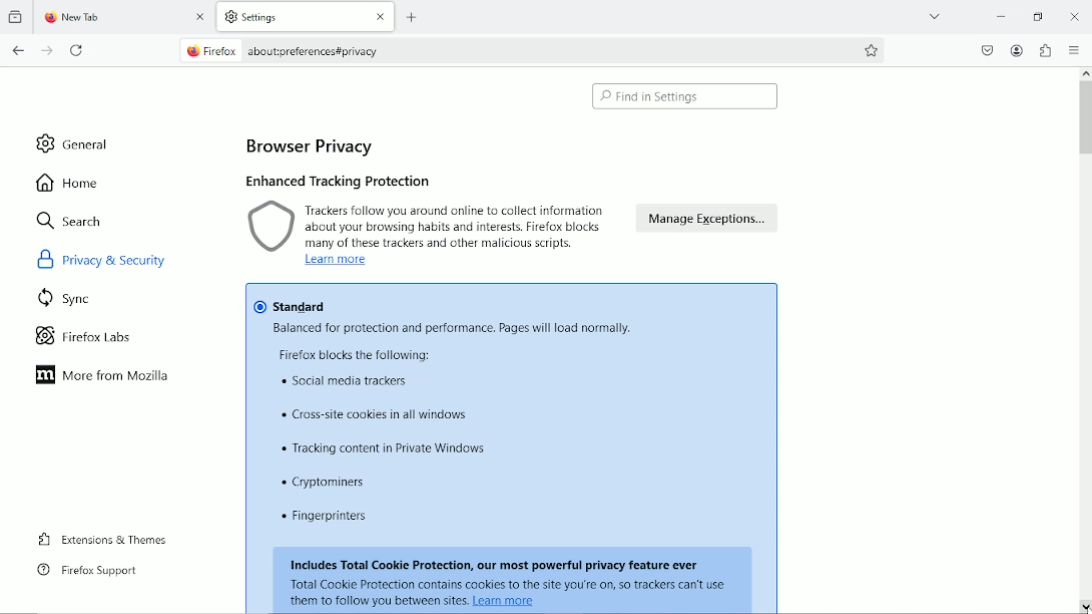  Describe the element at coordinates (1038, 14) in the screenshot. I see `restore down` at that location.